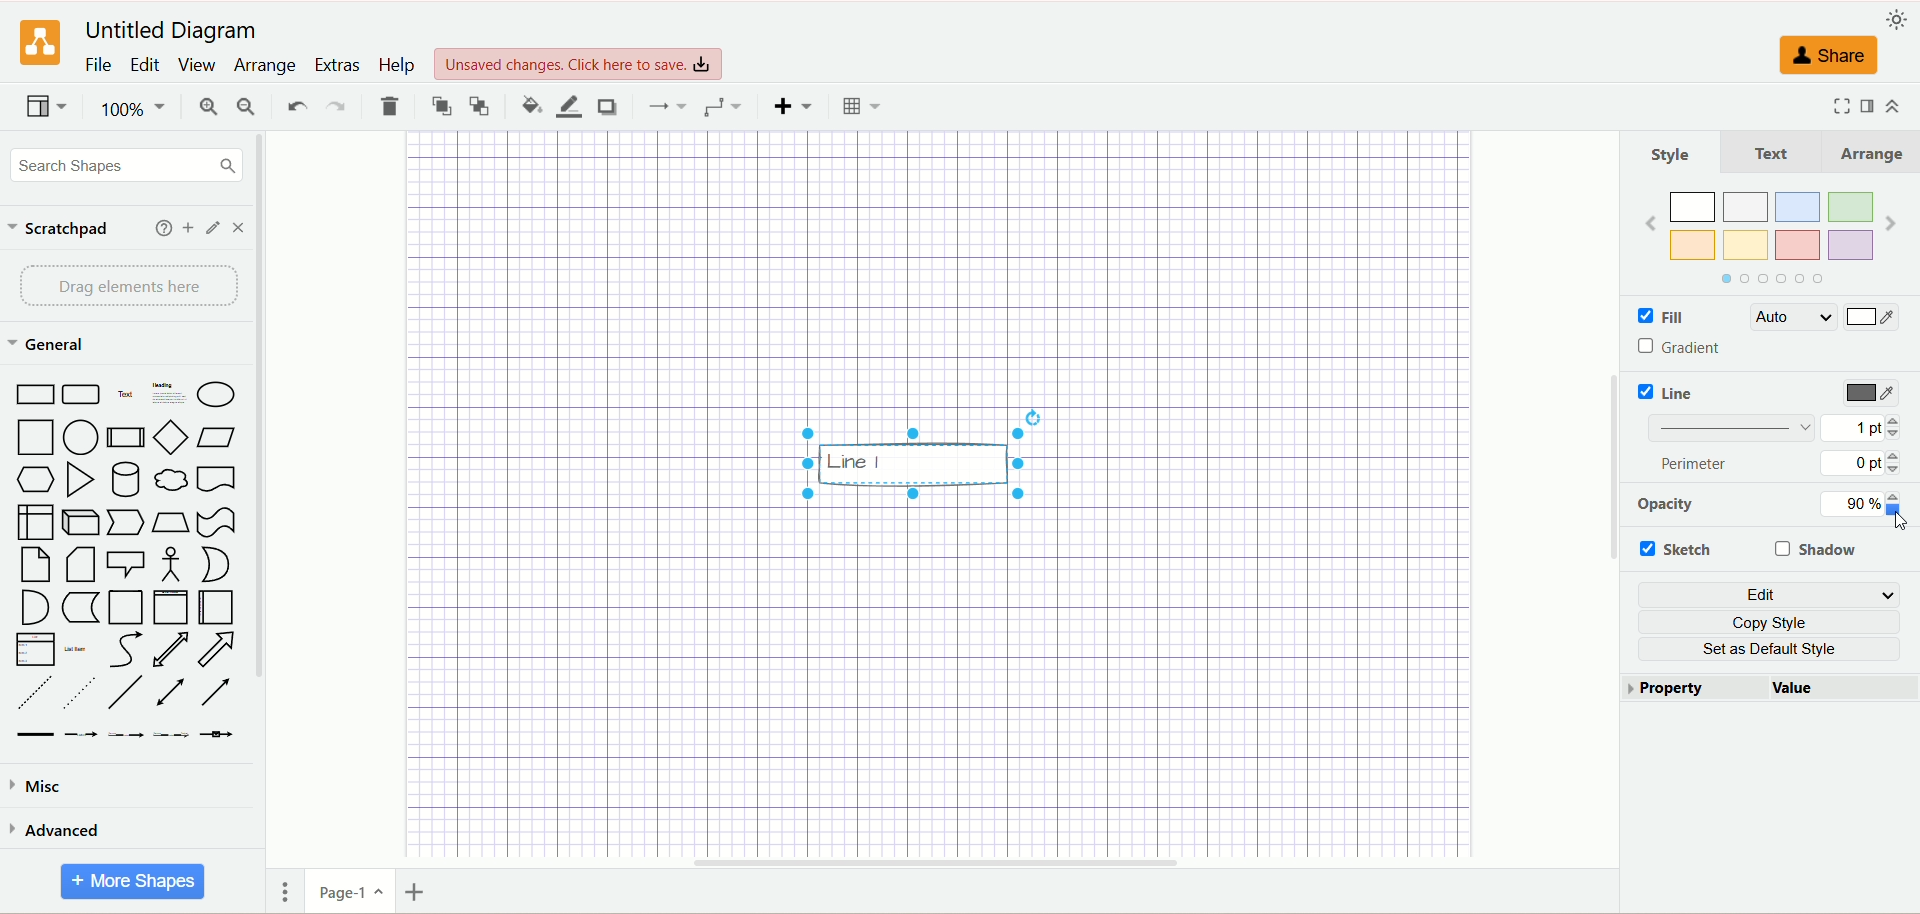 This screenshot has height=914, width=1920. What do you see at coordinates (1736, 429) in the screenshot?
I see `Linebar` at bounding box center [1736, 429].